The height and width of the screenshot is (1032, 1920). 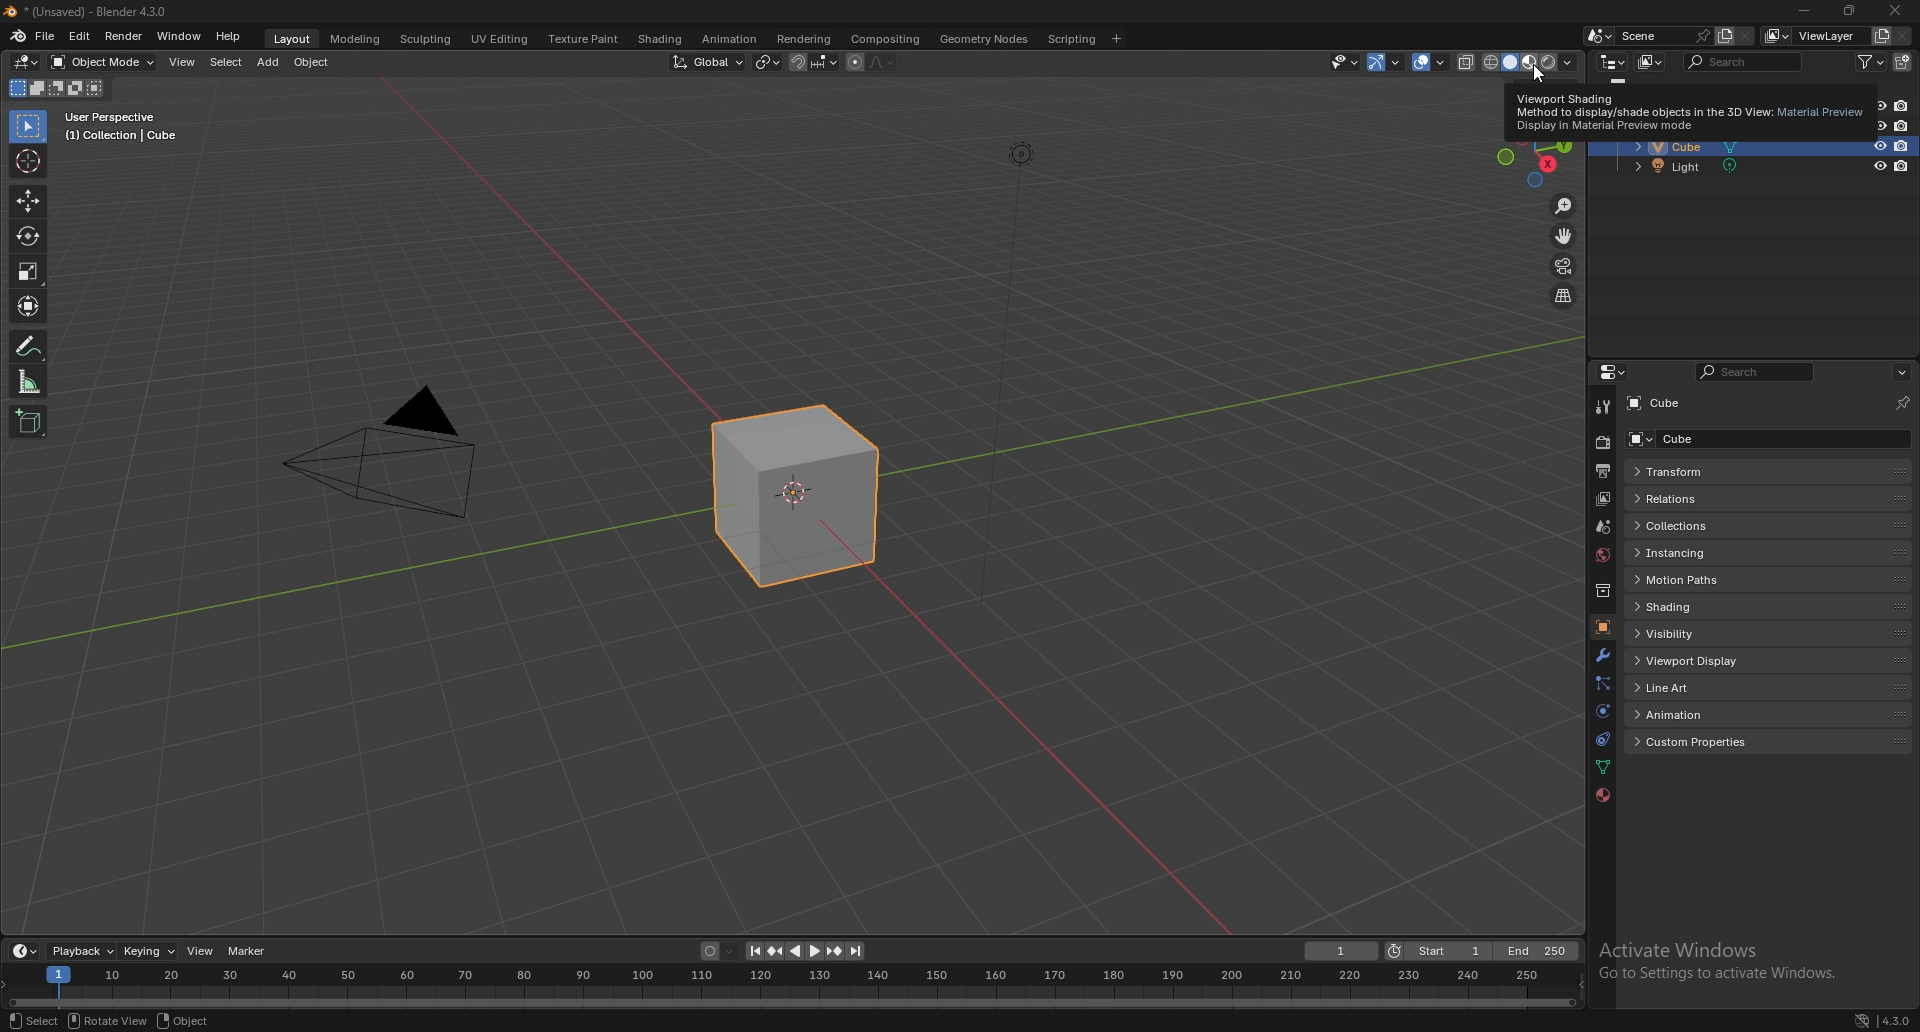 I want to click on edit, so click(x=79, y=37).